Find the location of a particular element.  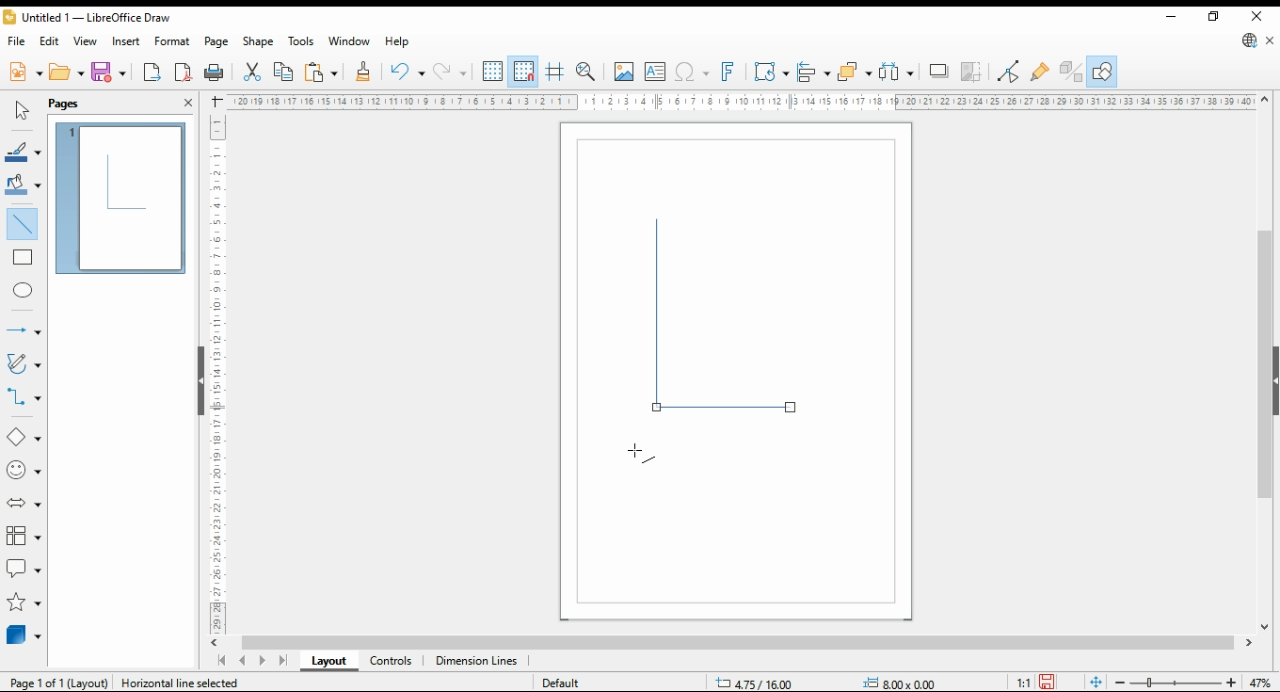

insert special character is located at coordinates (690, 72).